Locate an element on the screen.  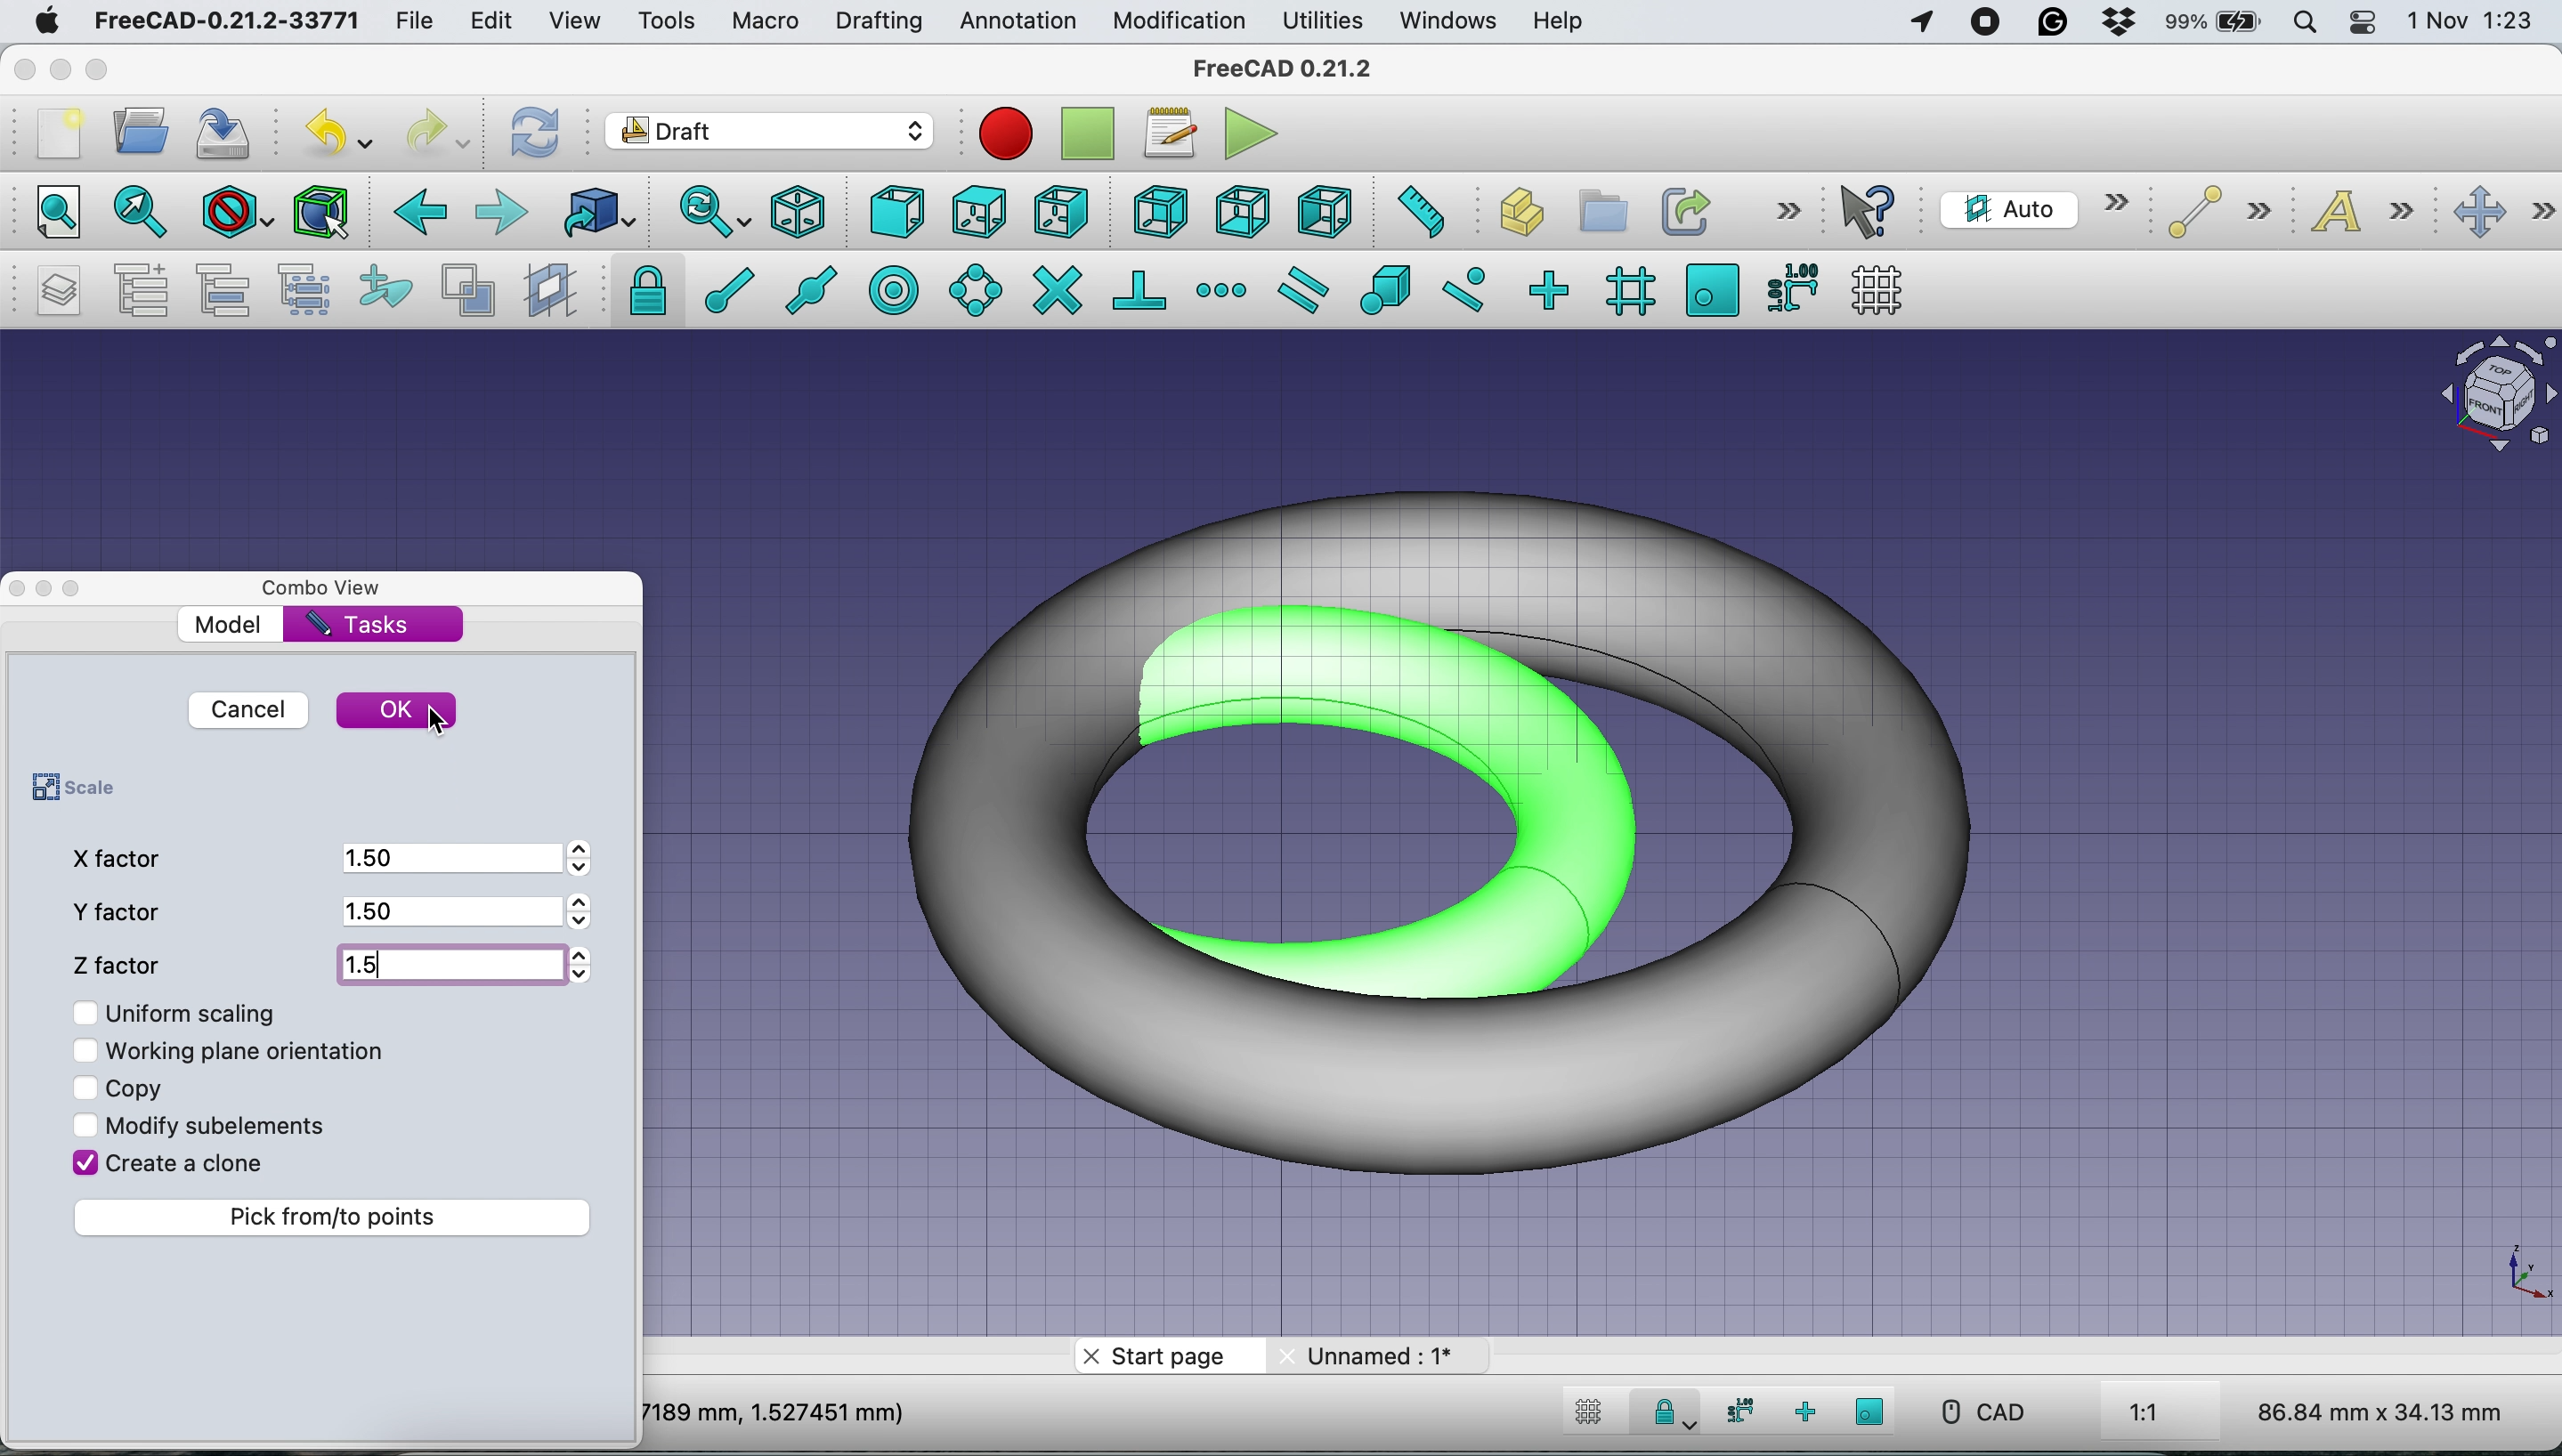
combo view is located at coordinates (335, 589).